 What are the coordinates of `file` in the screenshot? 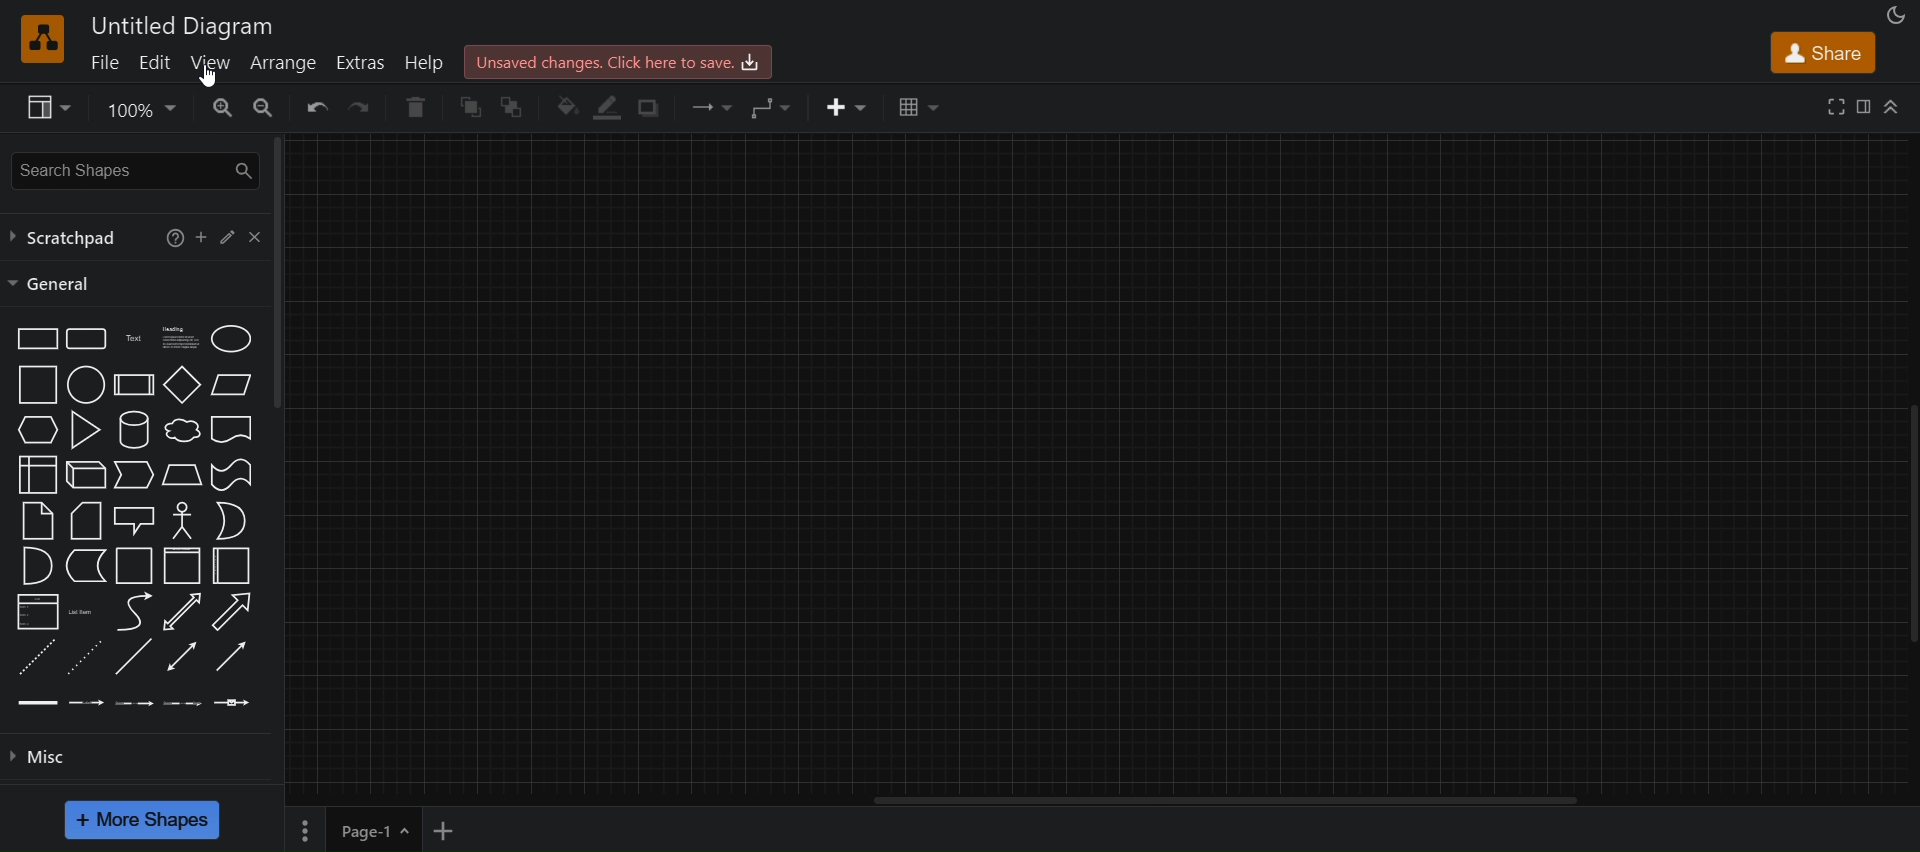 It's located at (108, 64).